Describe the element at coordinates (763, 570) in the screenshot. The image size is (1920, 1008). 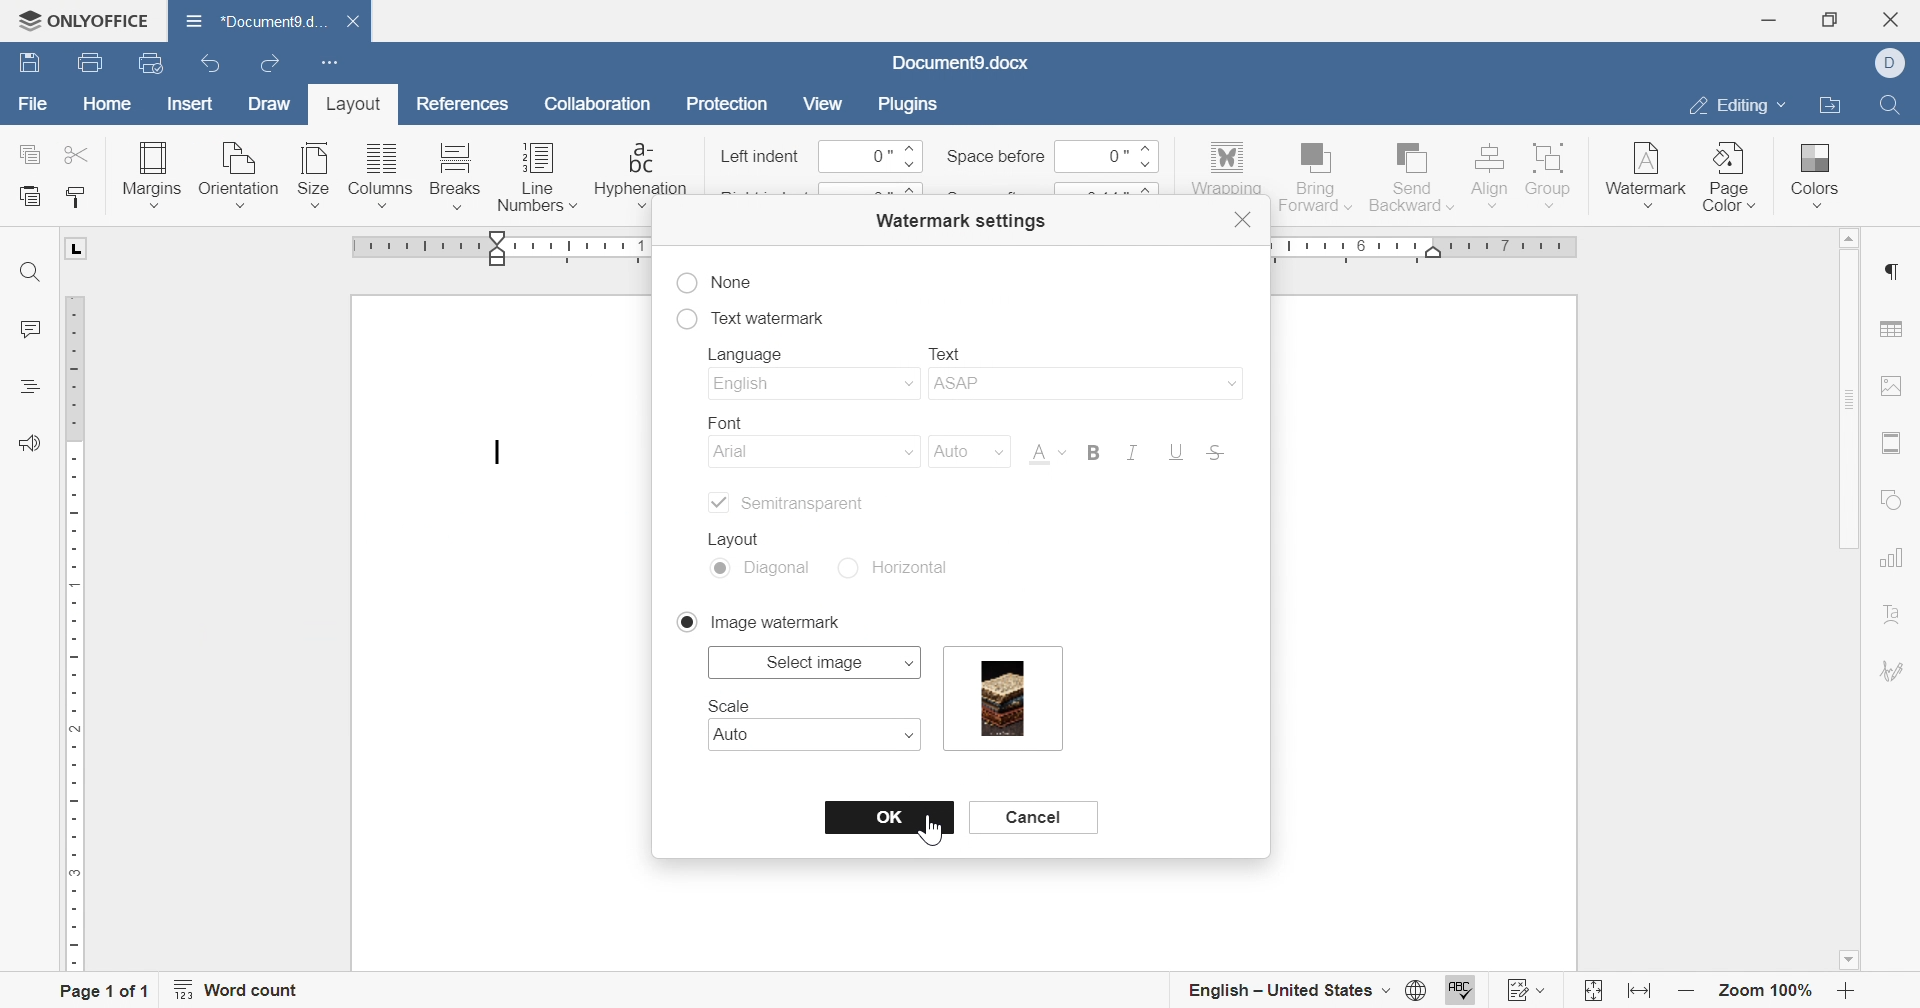
I see `diagonal` at that location.